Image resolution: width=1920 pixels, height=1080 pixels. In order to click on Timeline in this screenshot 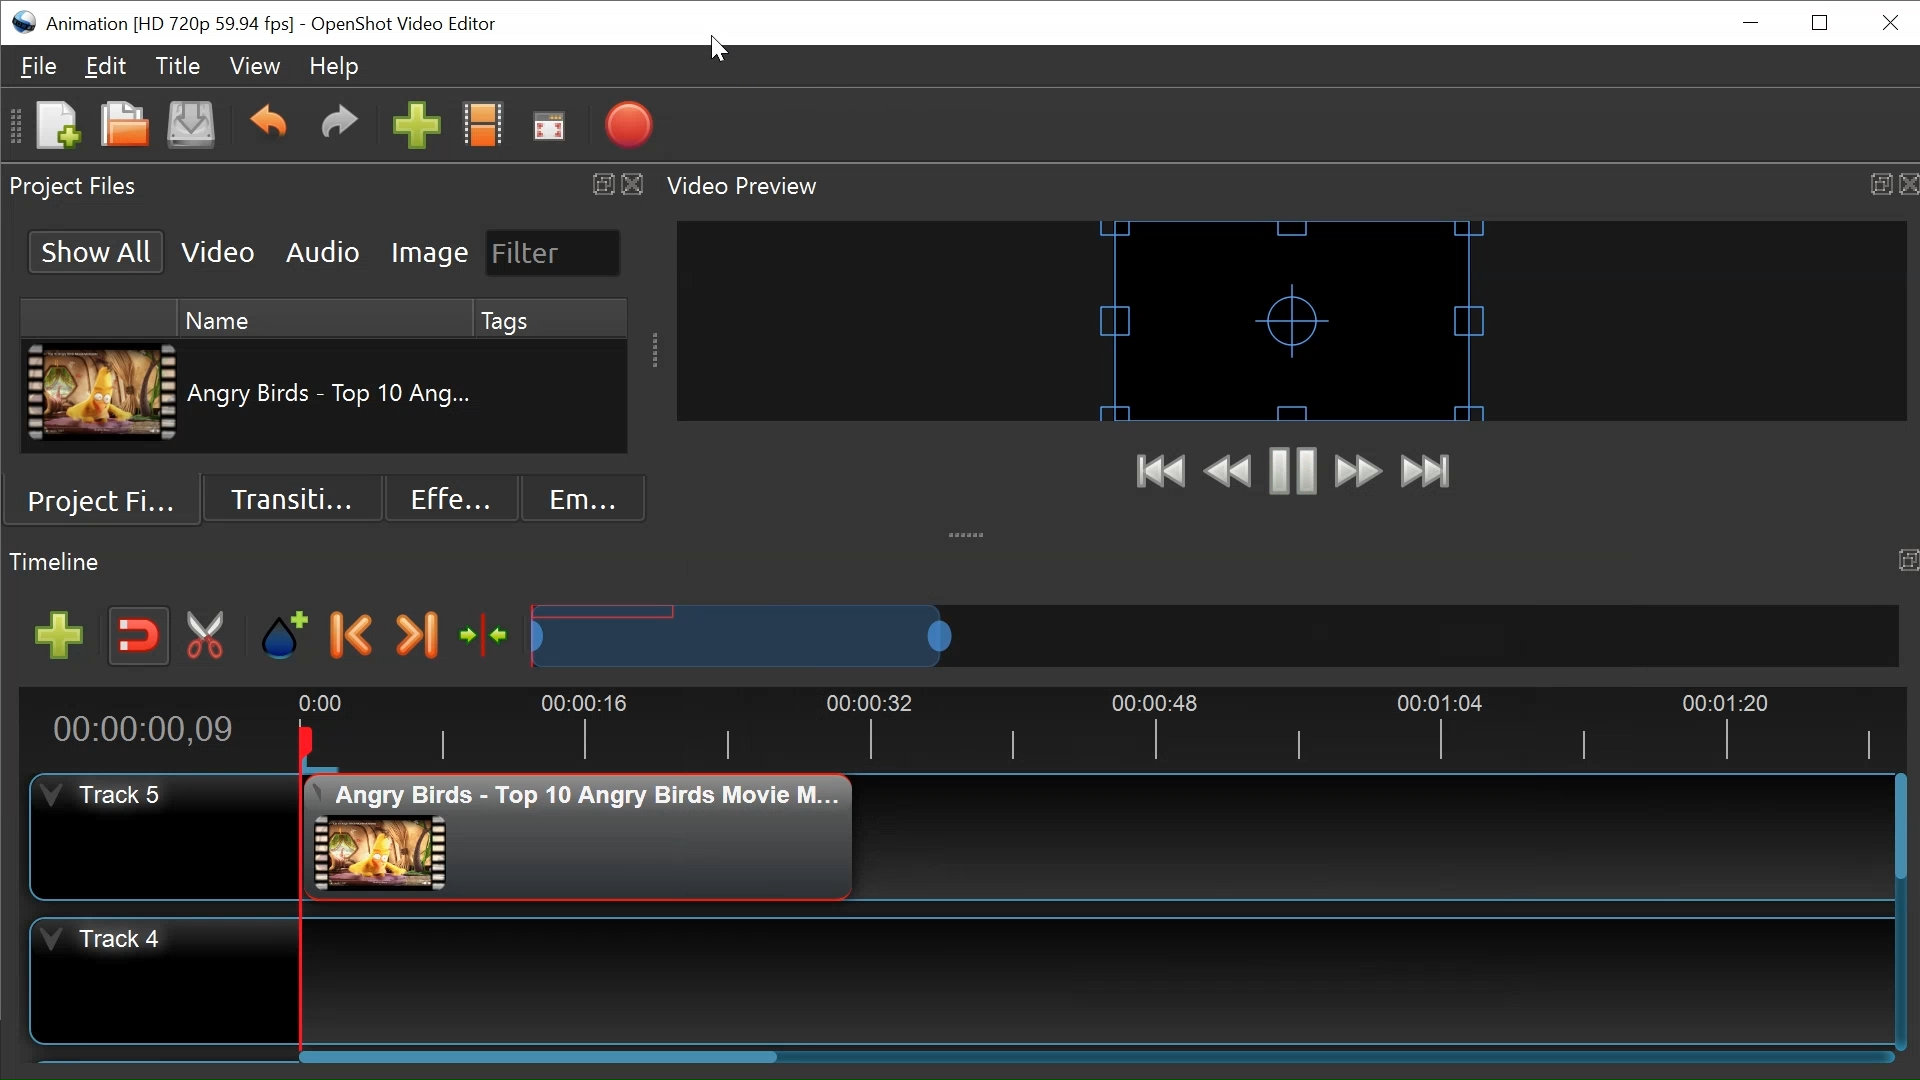, I will do `click(1088, 729)`.